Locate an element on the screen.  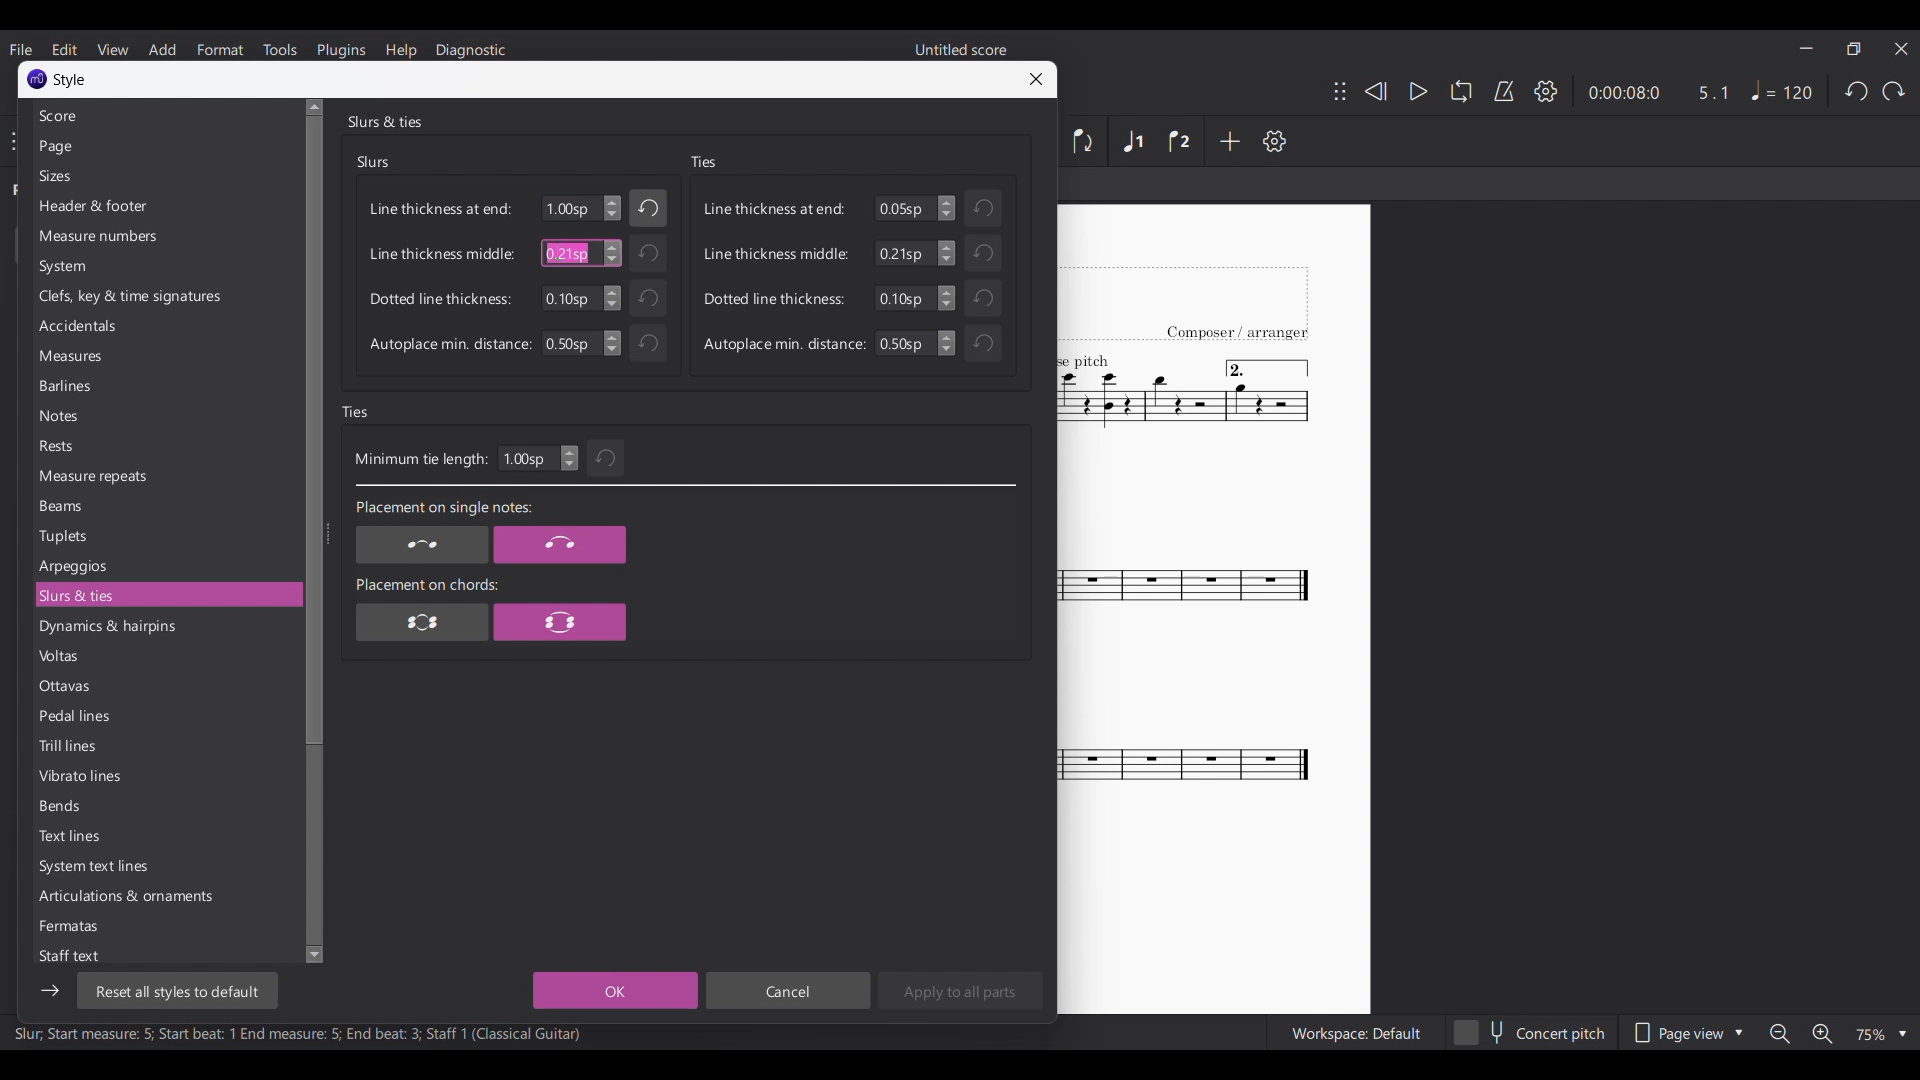
Undo is located at coordinates (982, 343).